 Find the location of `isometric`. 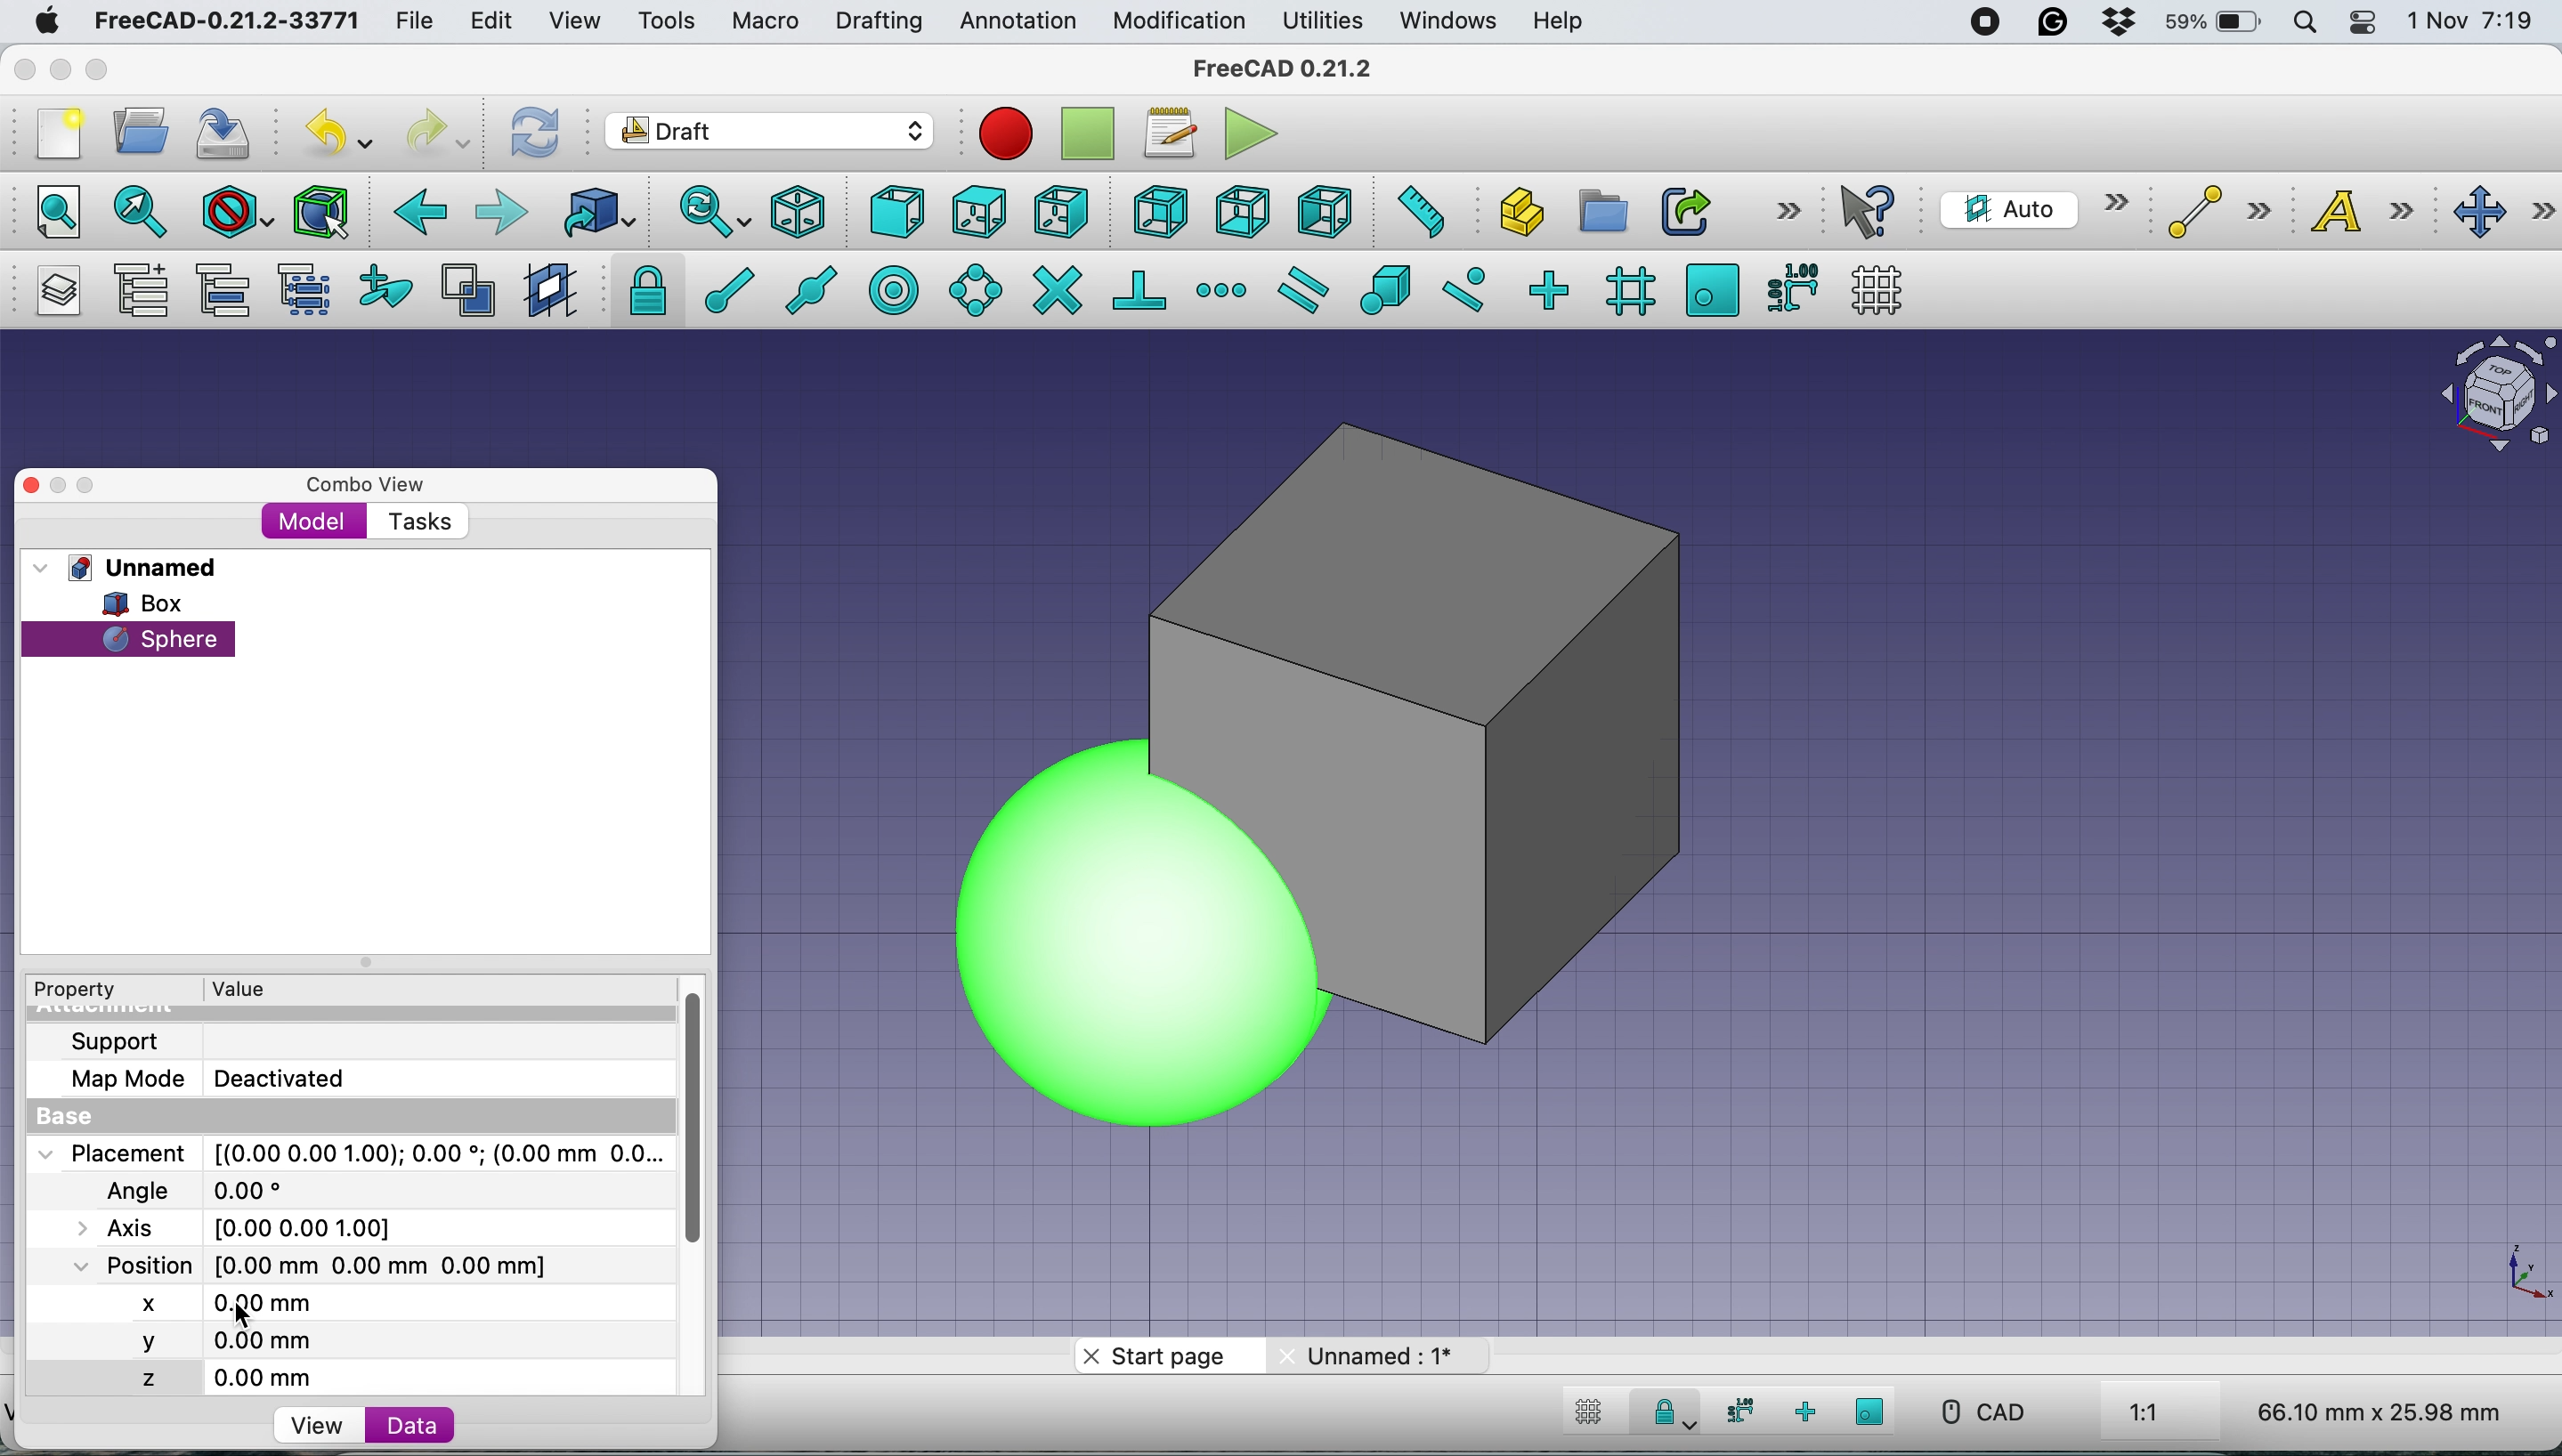

isometric is located at coordinates (806, 212).